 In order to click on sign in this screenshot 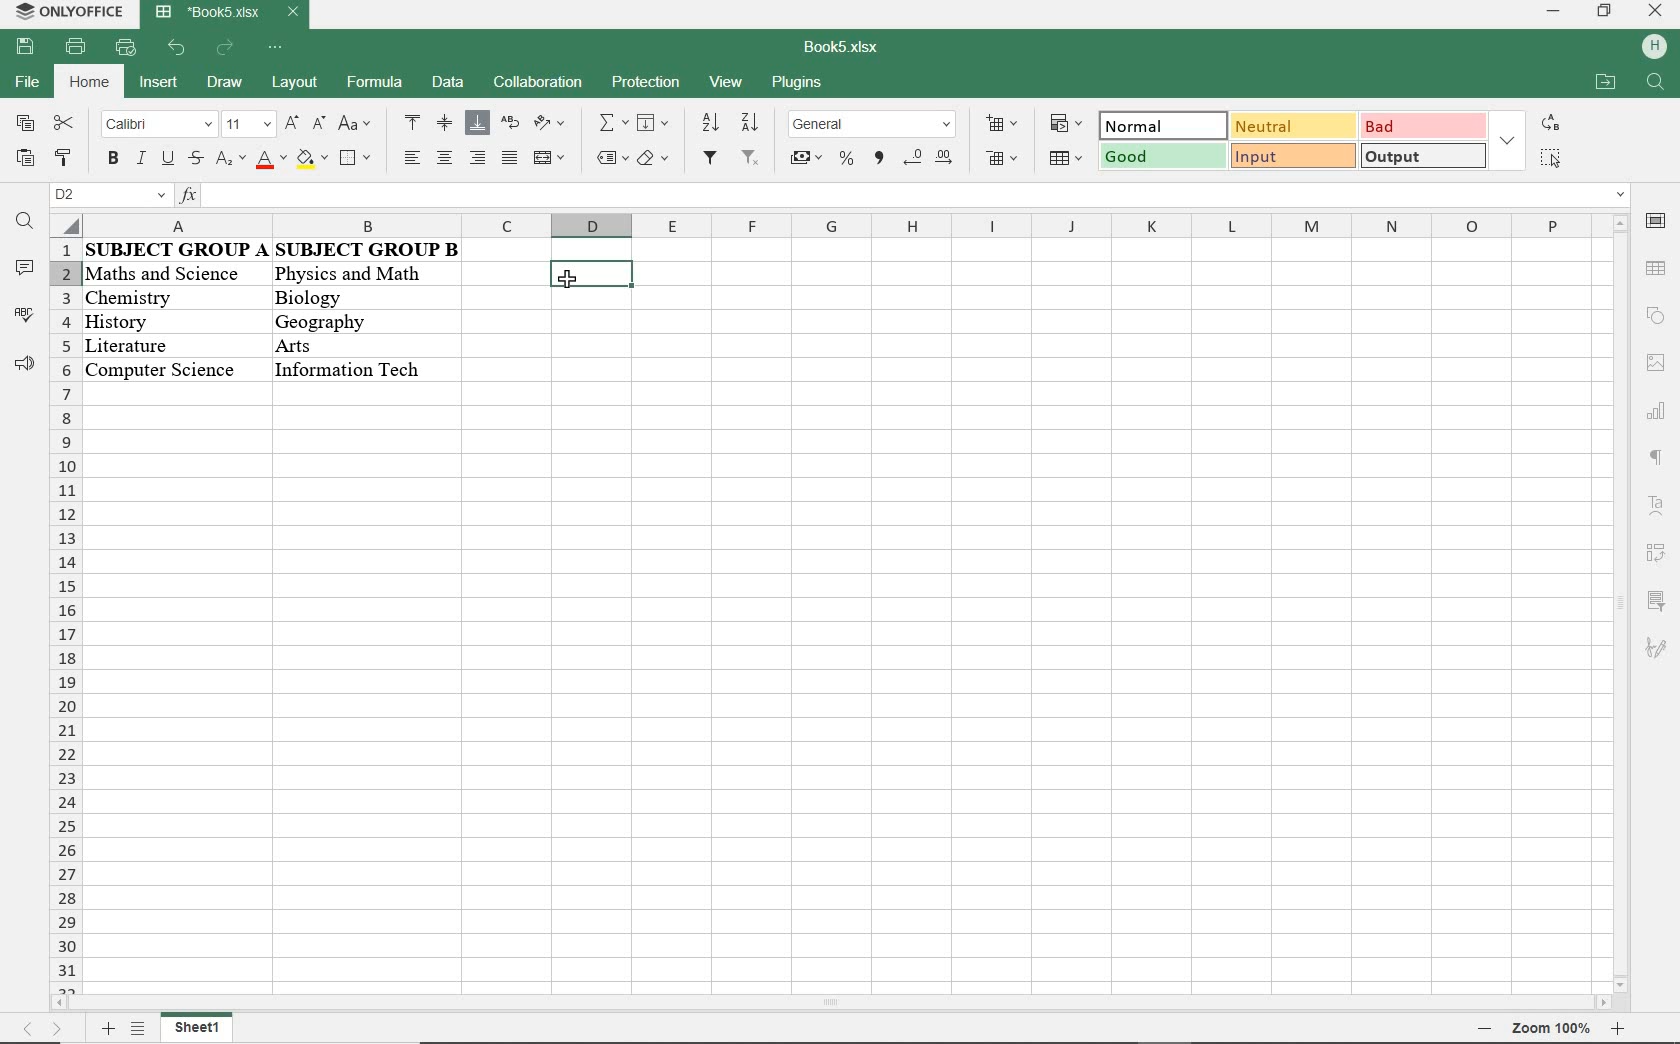, I will do `click(1657, 268)`.